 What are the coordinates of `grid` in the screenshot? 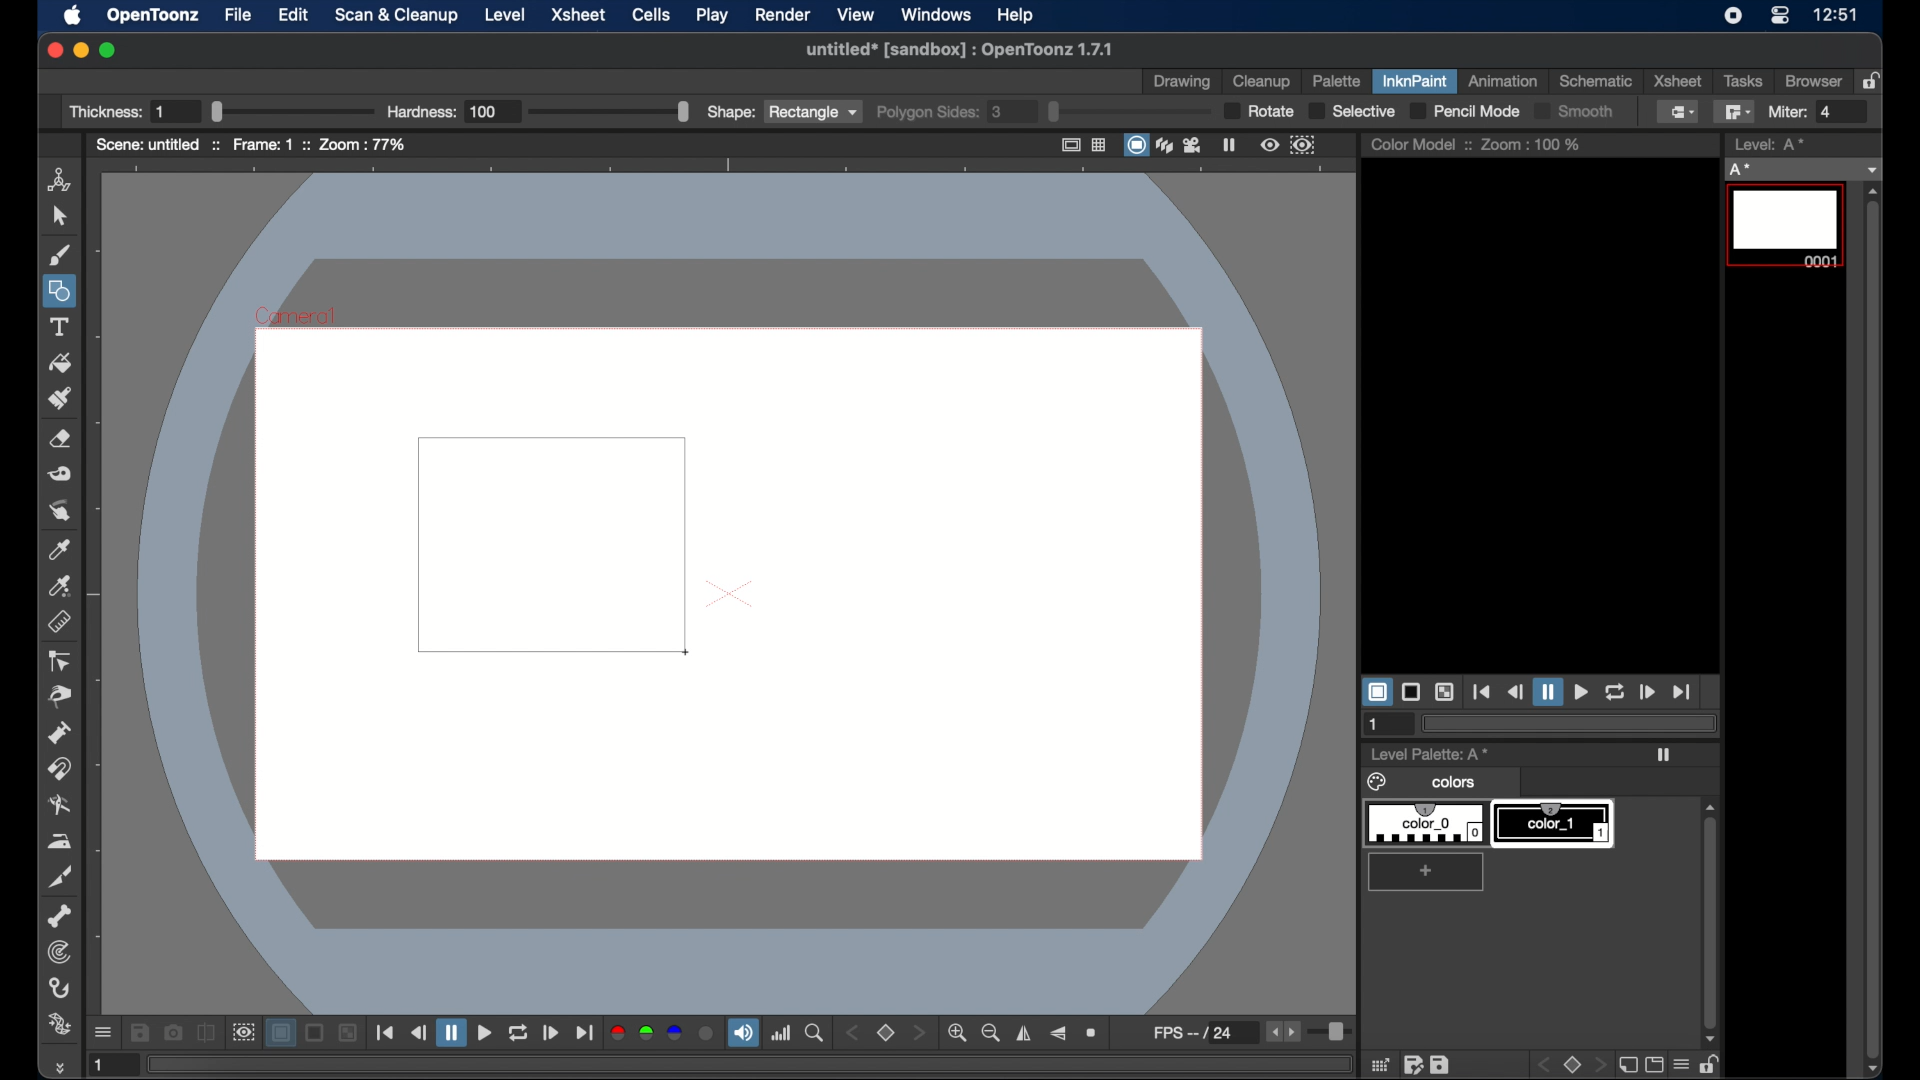 It's located at (1381, 1064).